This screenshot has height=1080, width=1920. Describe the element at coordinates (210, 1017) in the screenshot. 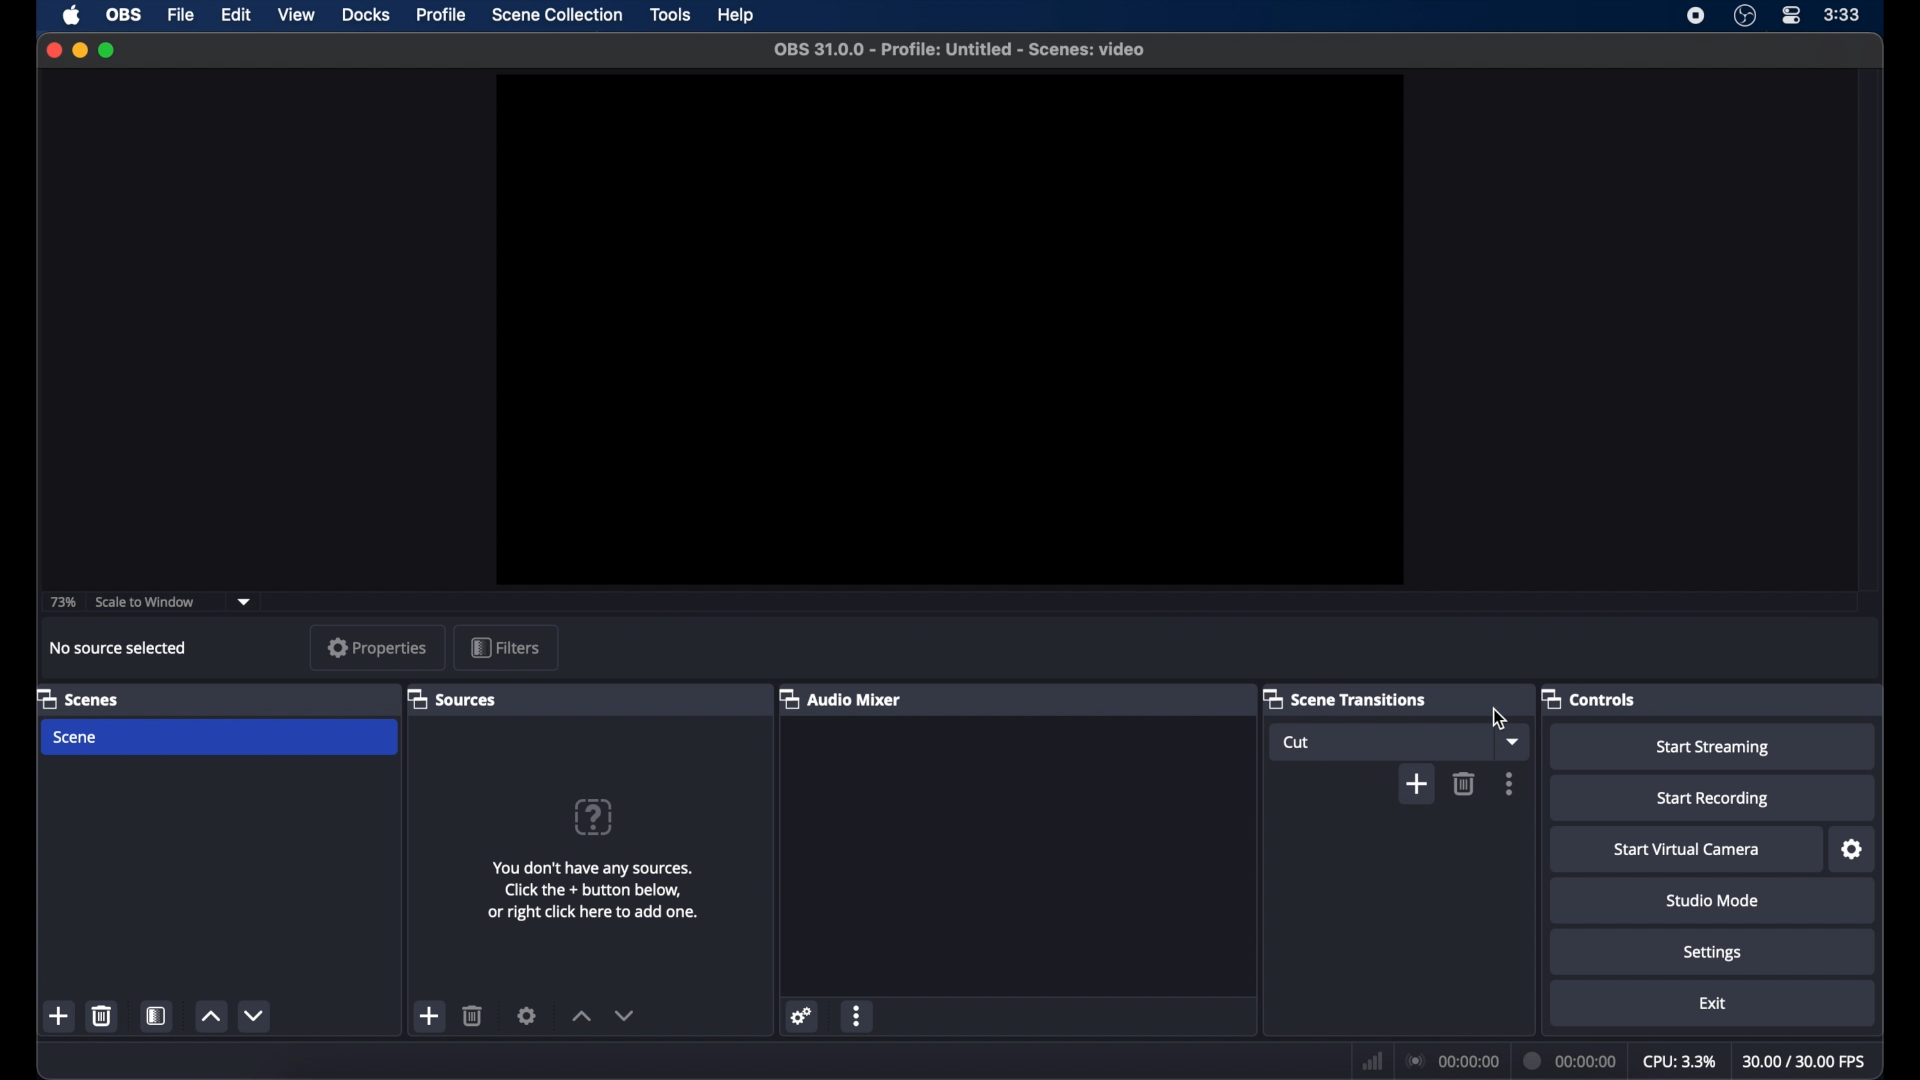

I see `up` at that location.